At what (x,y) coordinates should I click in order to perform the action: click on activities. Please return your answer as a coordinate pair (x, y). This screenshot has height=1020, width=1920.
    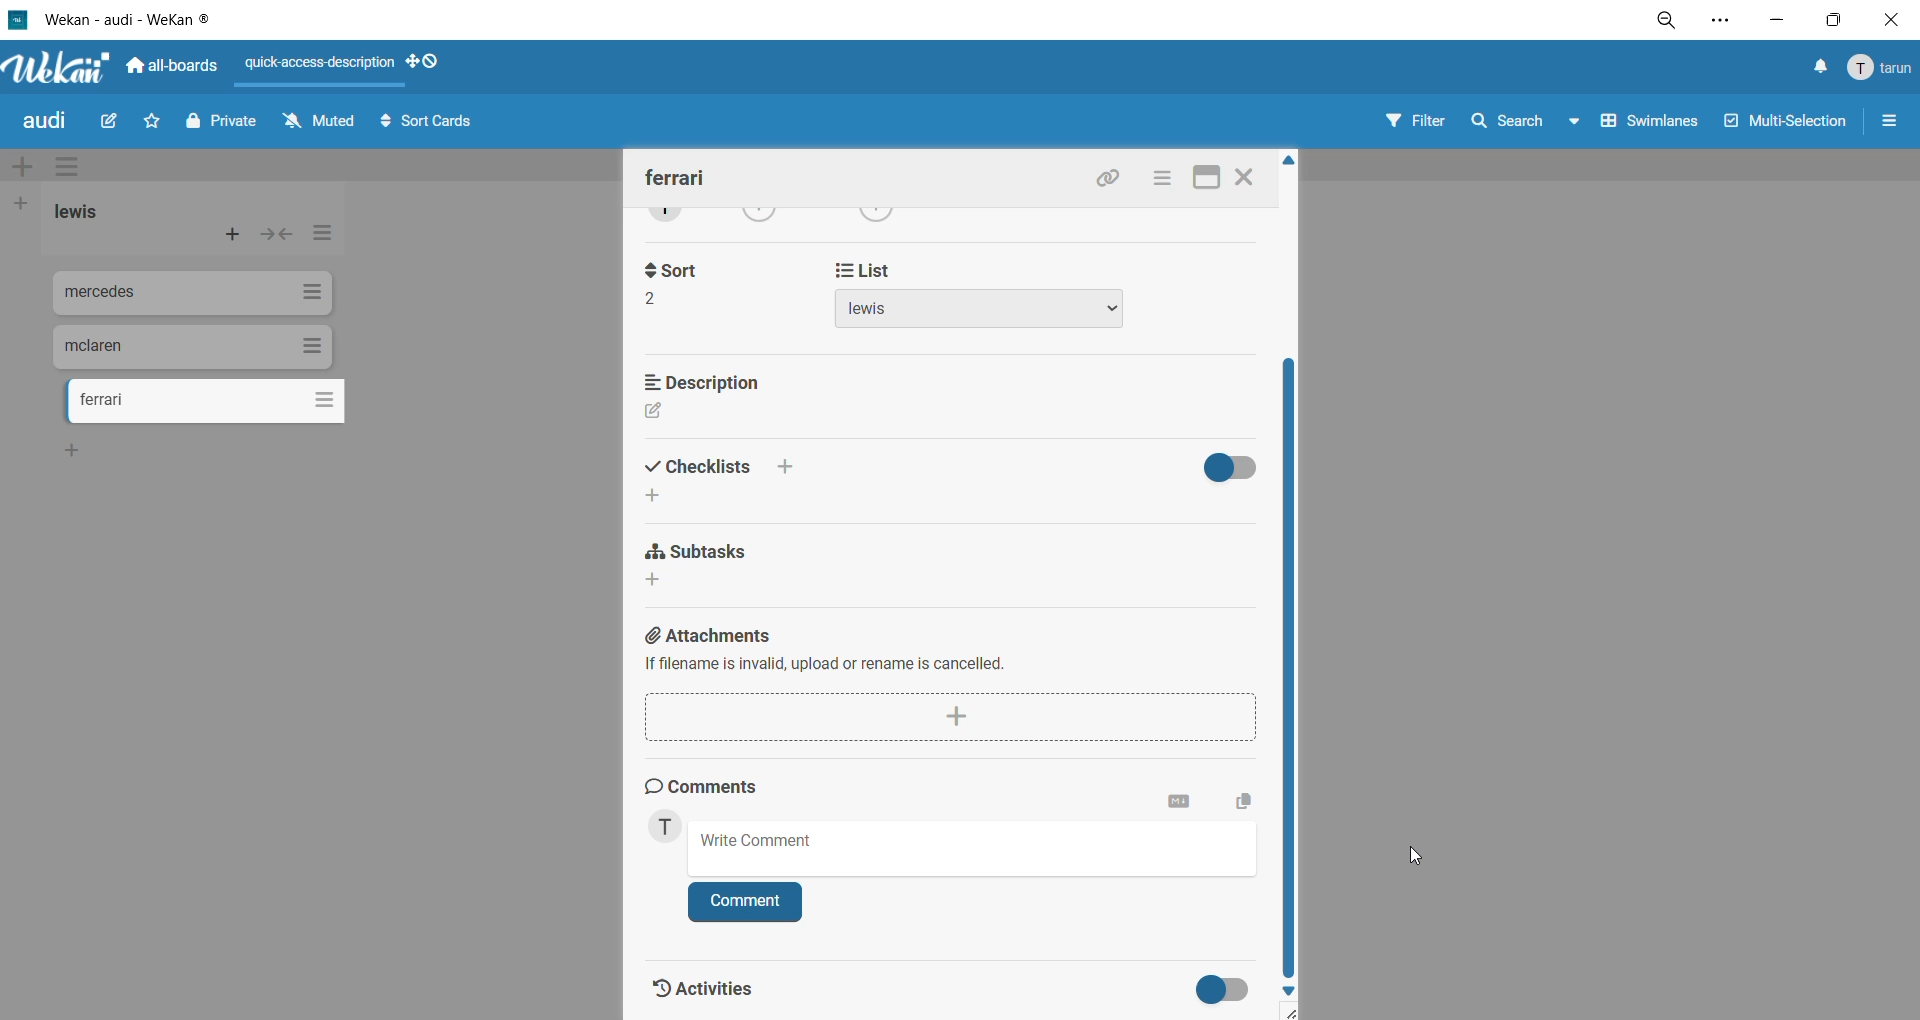
    Looking at the image, I should click on (706, 984).